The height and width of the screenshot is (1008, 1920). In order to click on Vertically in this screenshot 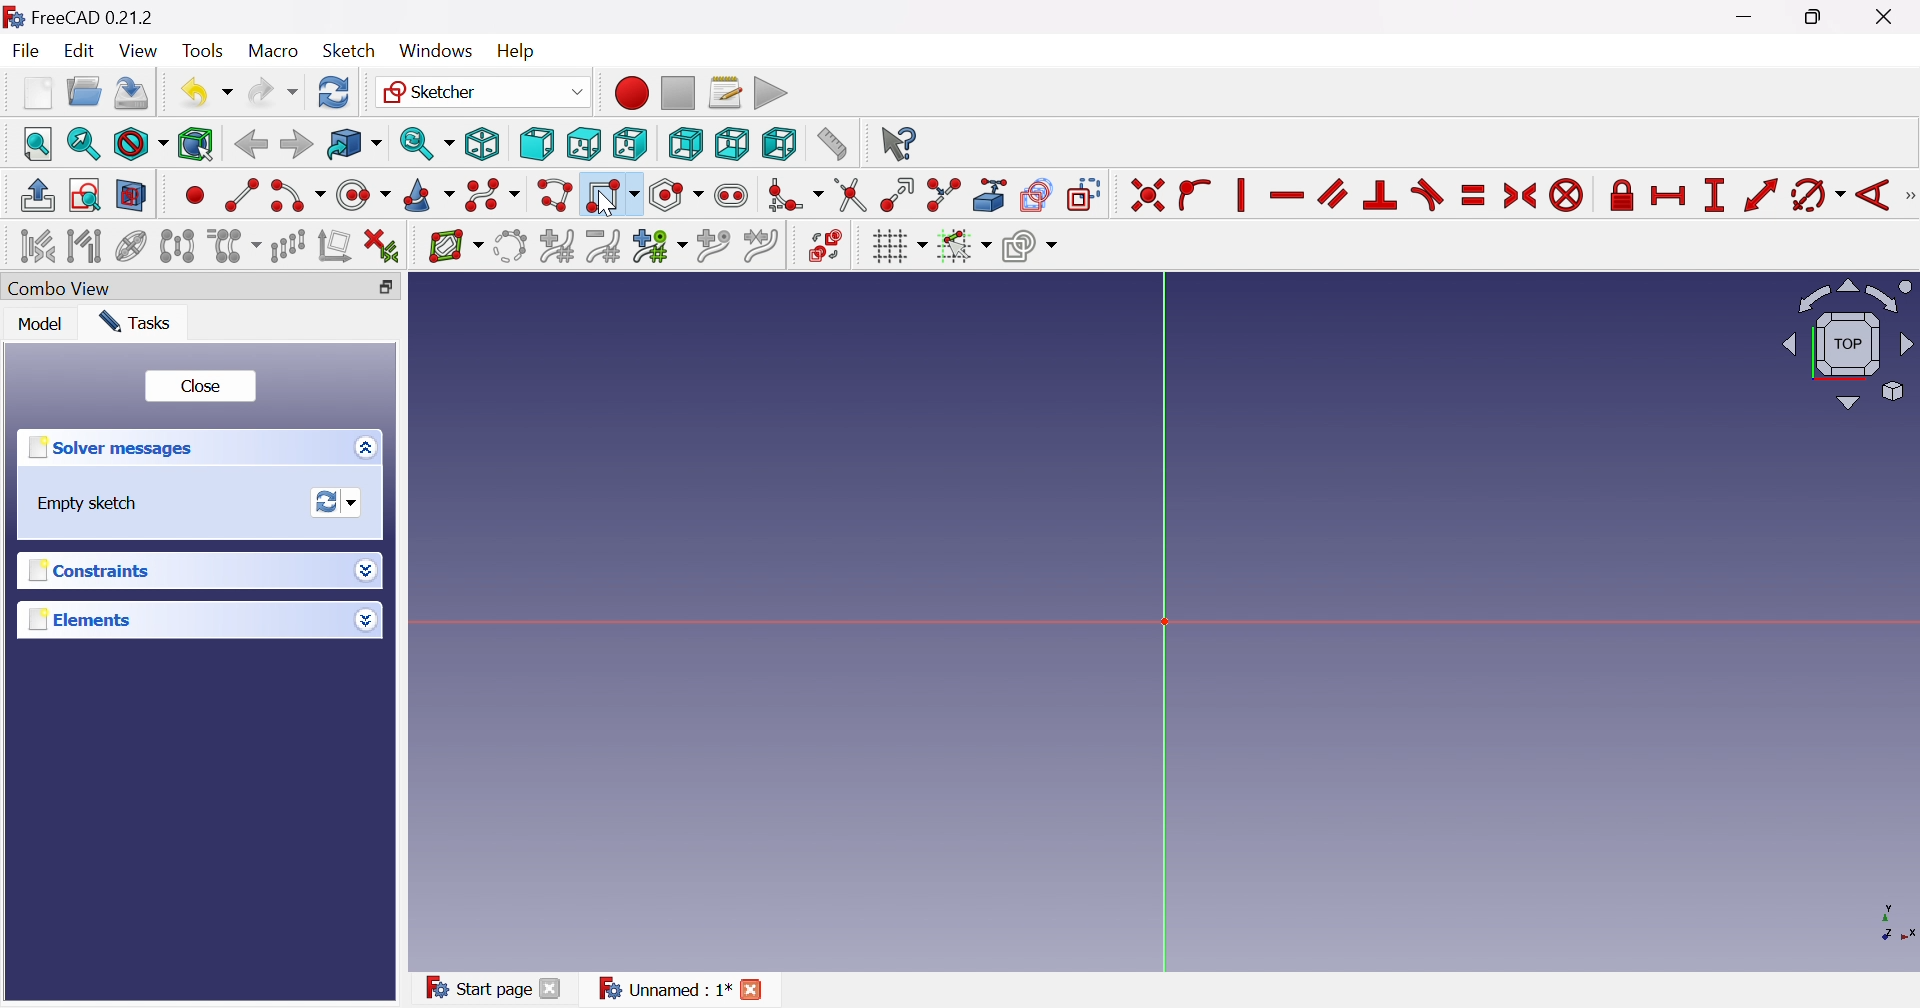, I will do `click(1239, 195)`.